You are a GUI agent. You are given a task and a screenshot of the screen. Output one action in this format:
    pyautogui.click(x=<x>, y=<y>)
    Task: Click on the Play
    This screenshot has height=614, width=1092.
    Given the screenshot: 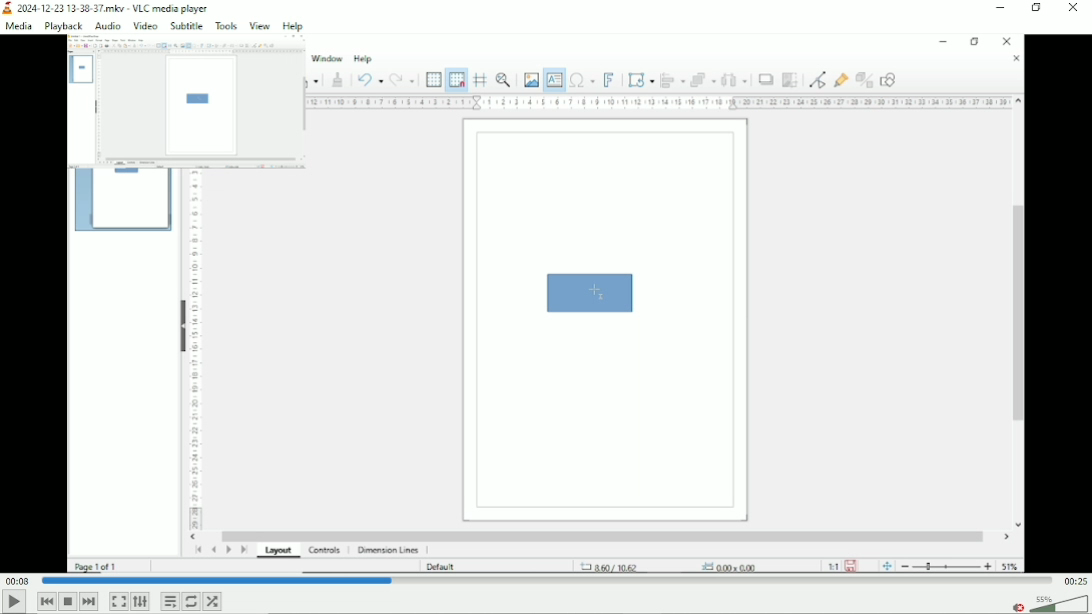 What is the action you would take?
    pyautogui.click(x=13, y=603)
    